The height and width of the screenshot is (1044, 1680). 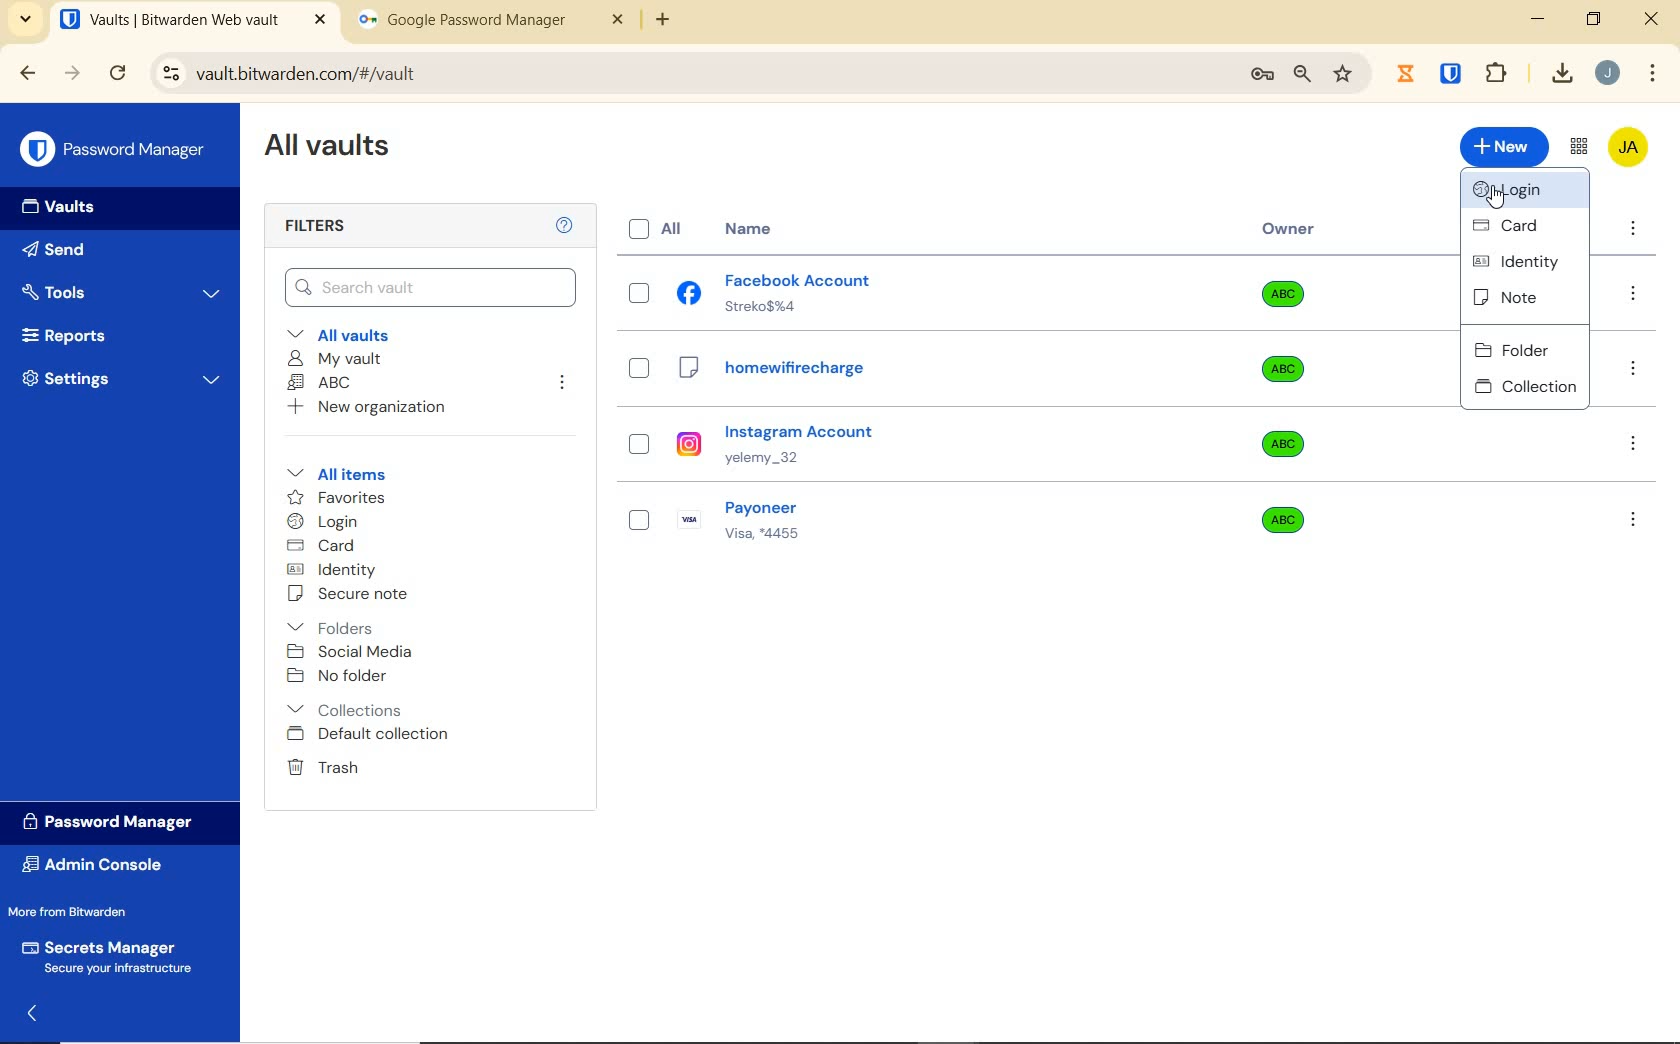 What do you see at coordinates (87, 331) in the screenshot?
I see `Reports` at bounding box center [87, 331].